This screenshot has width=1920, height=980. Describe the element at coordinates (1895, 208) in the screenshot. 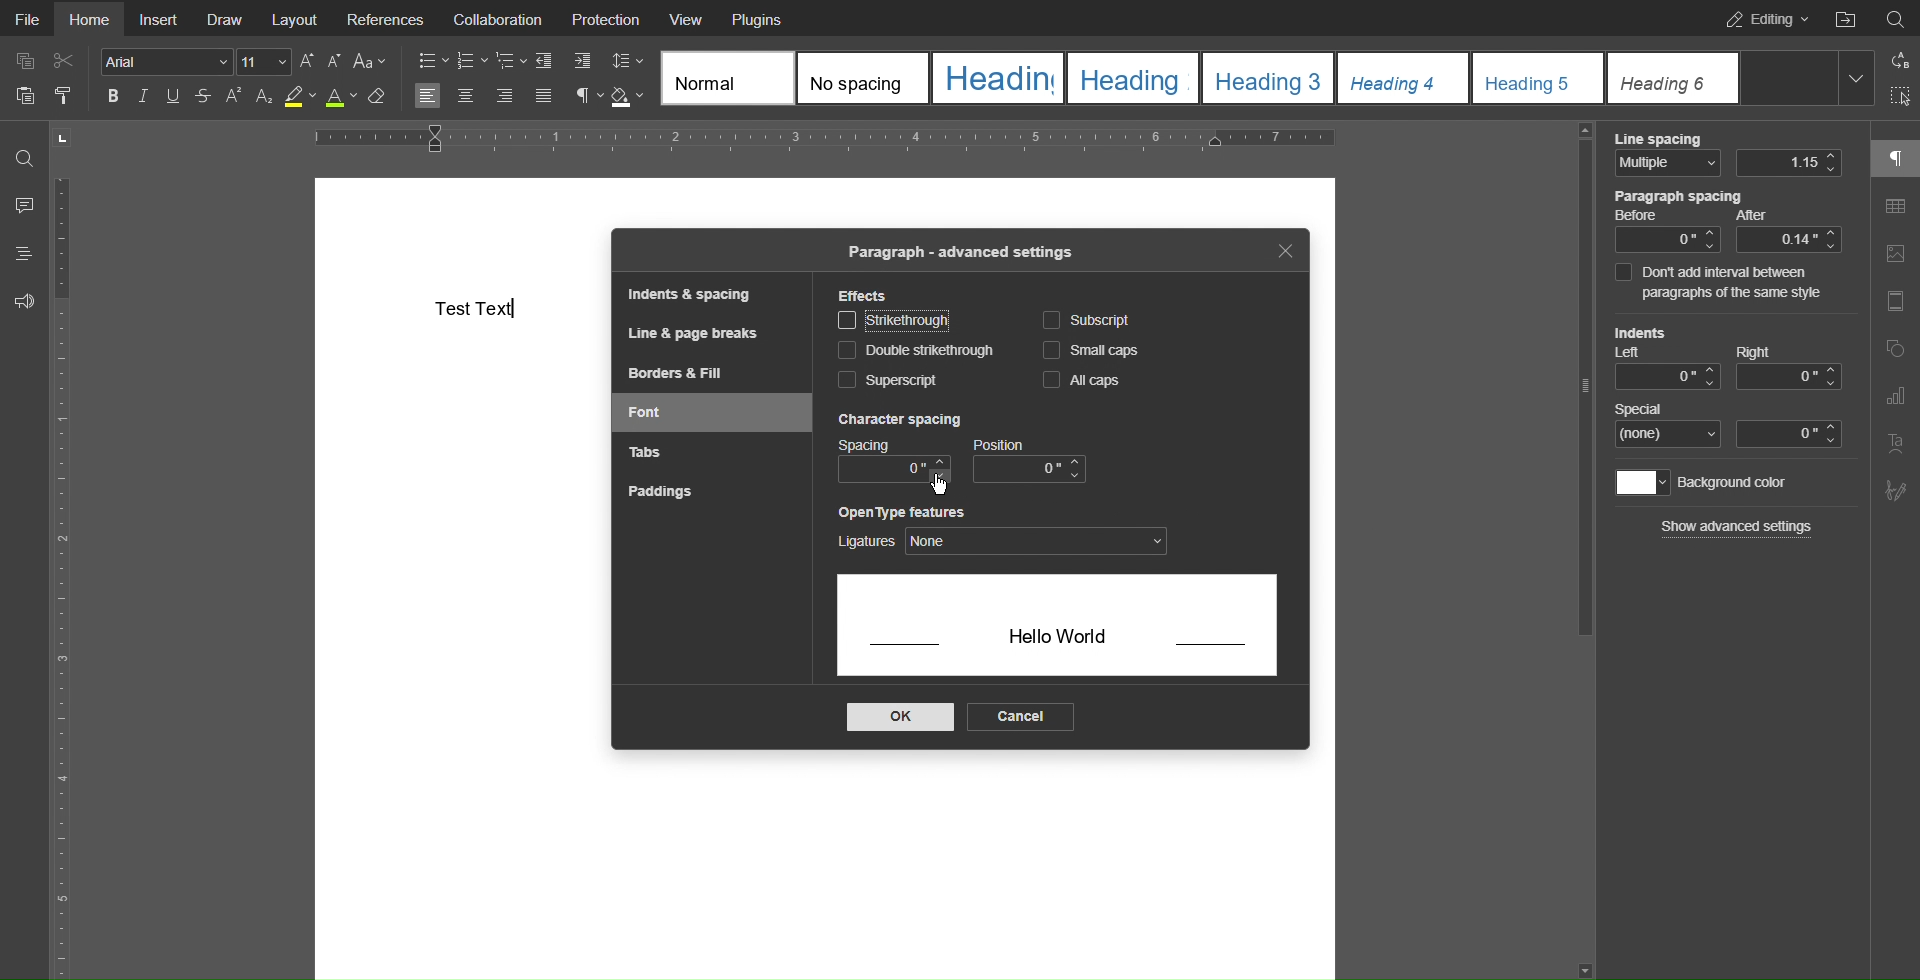

I see `Table Settings` at that location.